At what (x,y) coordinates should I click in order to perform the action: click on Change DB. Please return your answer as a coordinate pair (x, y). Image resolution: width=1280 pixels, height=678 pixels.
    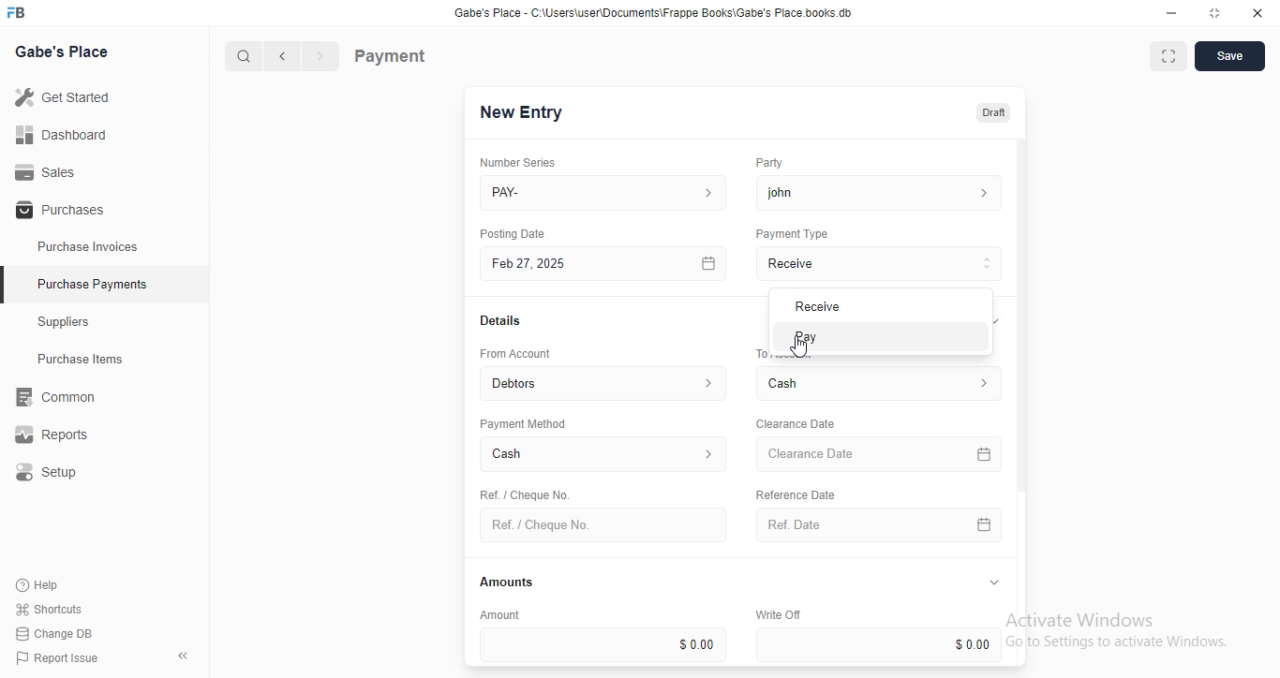
    Looking at the image, I should click on (52, 632).